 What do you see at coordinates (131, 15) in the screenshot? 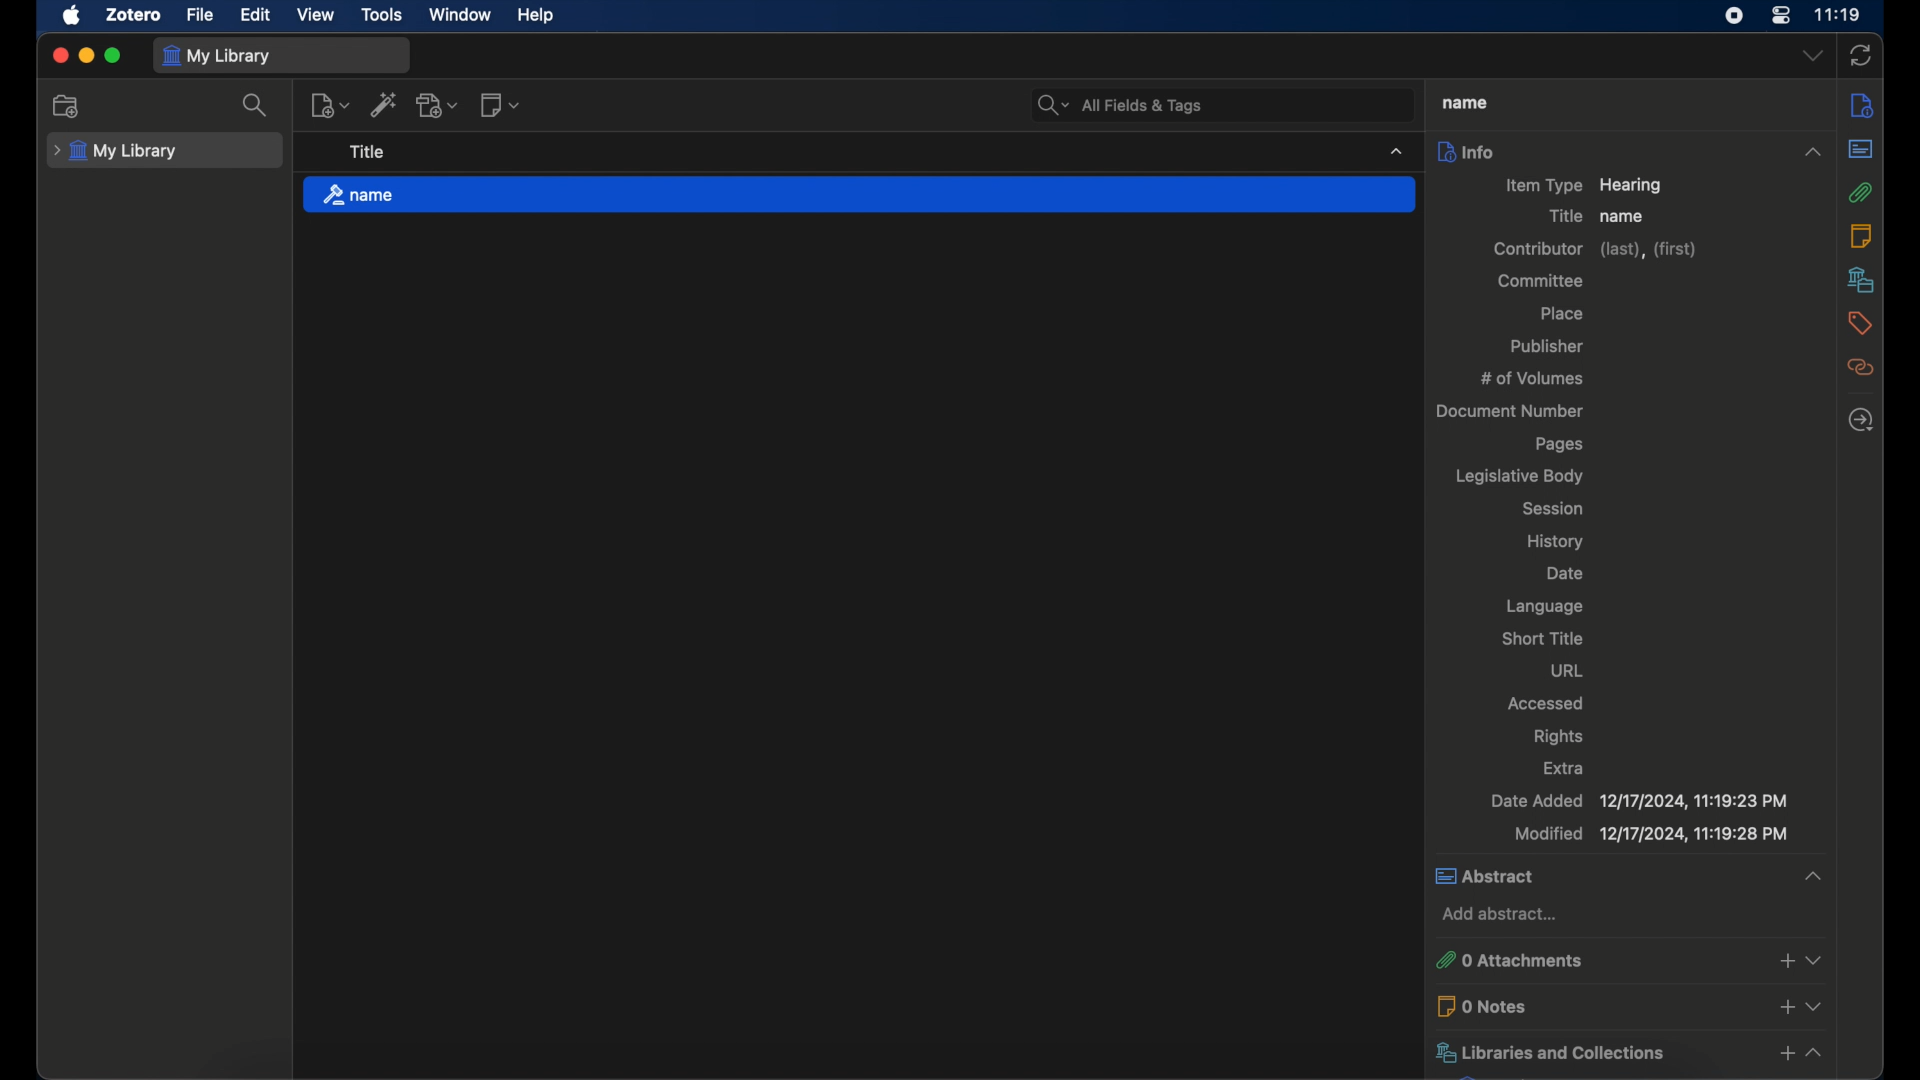
I see `zotero` at bounding box center [131, 15].